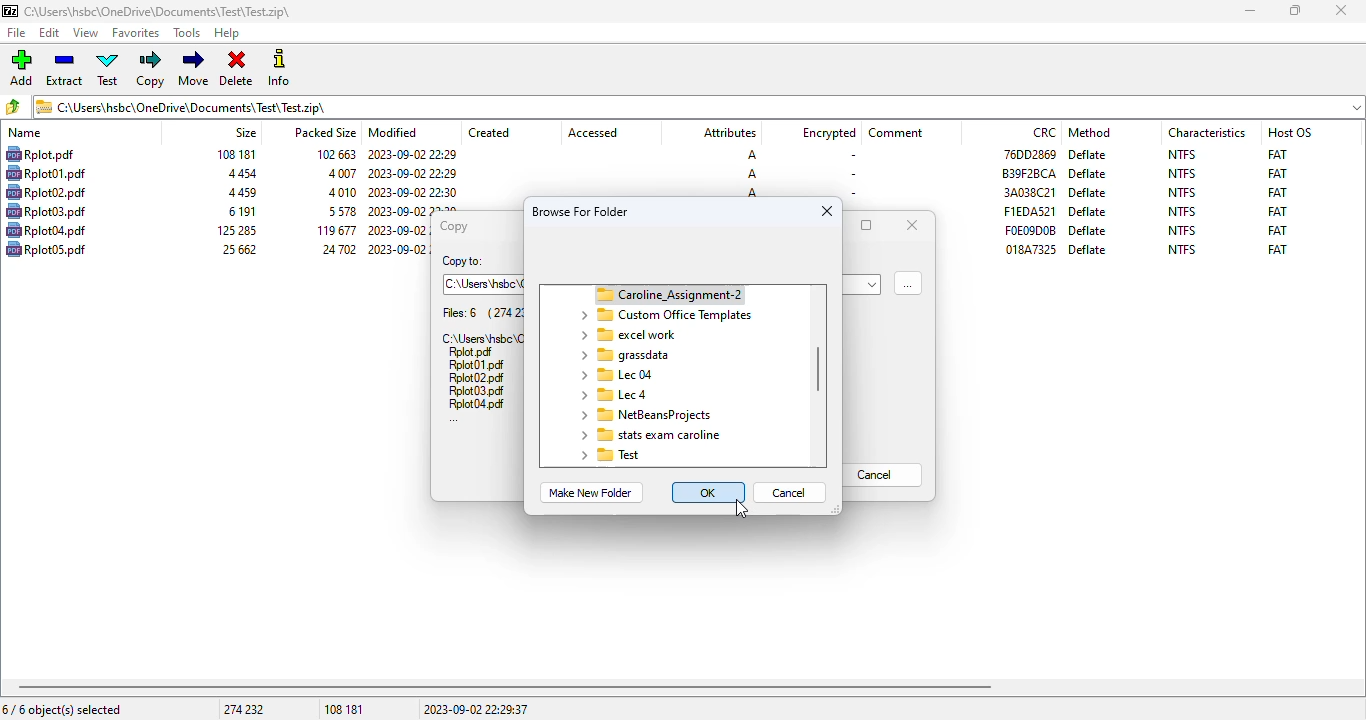  I want to click on FAT, so click(1277, 173).